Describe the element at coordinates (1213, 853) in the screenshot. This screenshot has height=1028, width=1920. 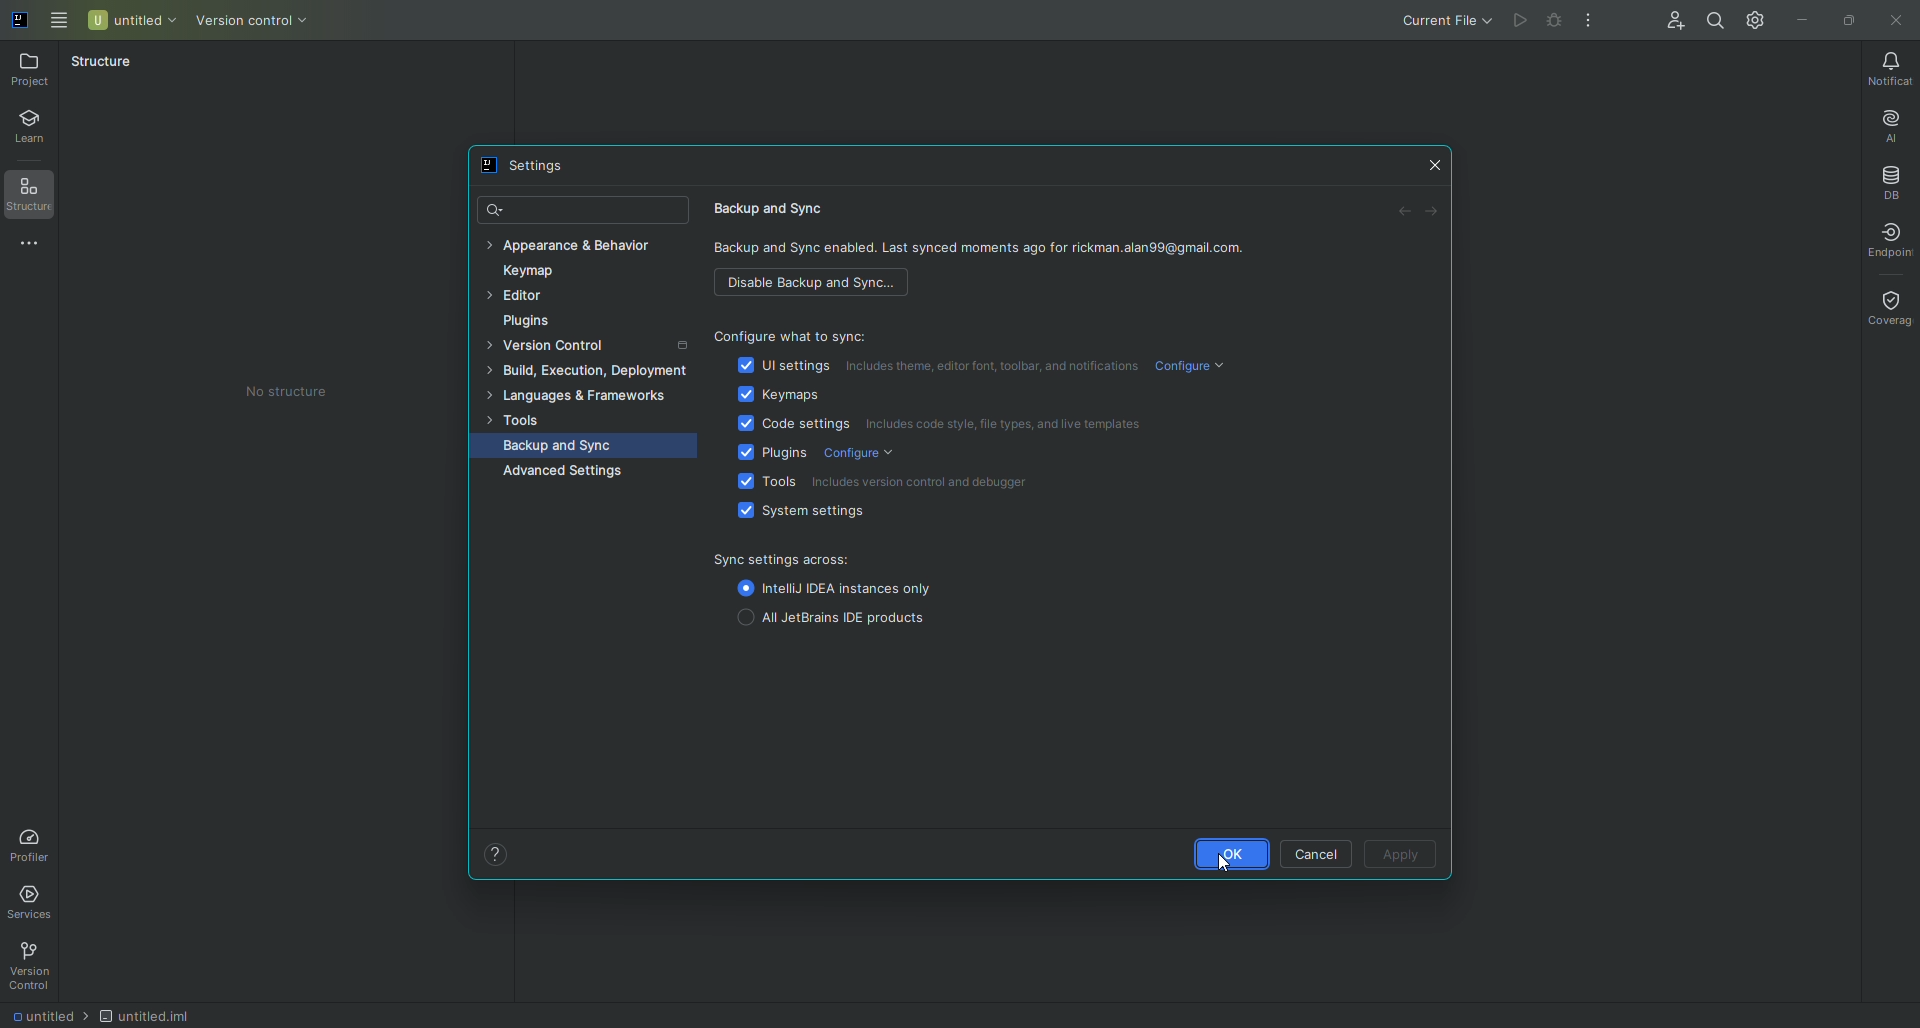
I see `OK` at that location.